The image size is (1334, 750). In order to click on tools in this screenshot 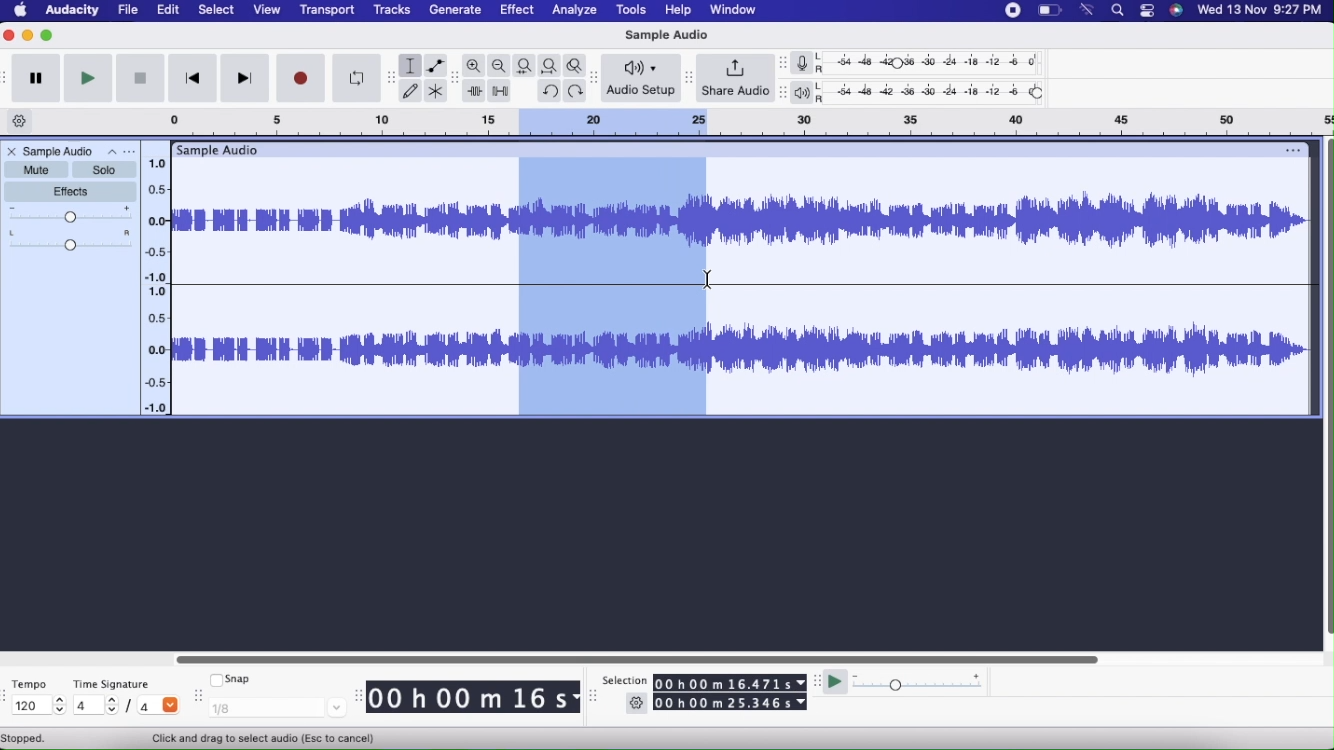, I will do `click(628, 10)`.